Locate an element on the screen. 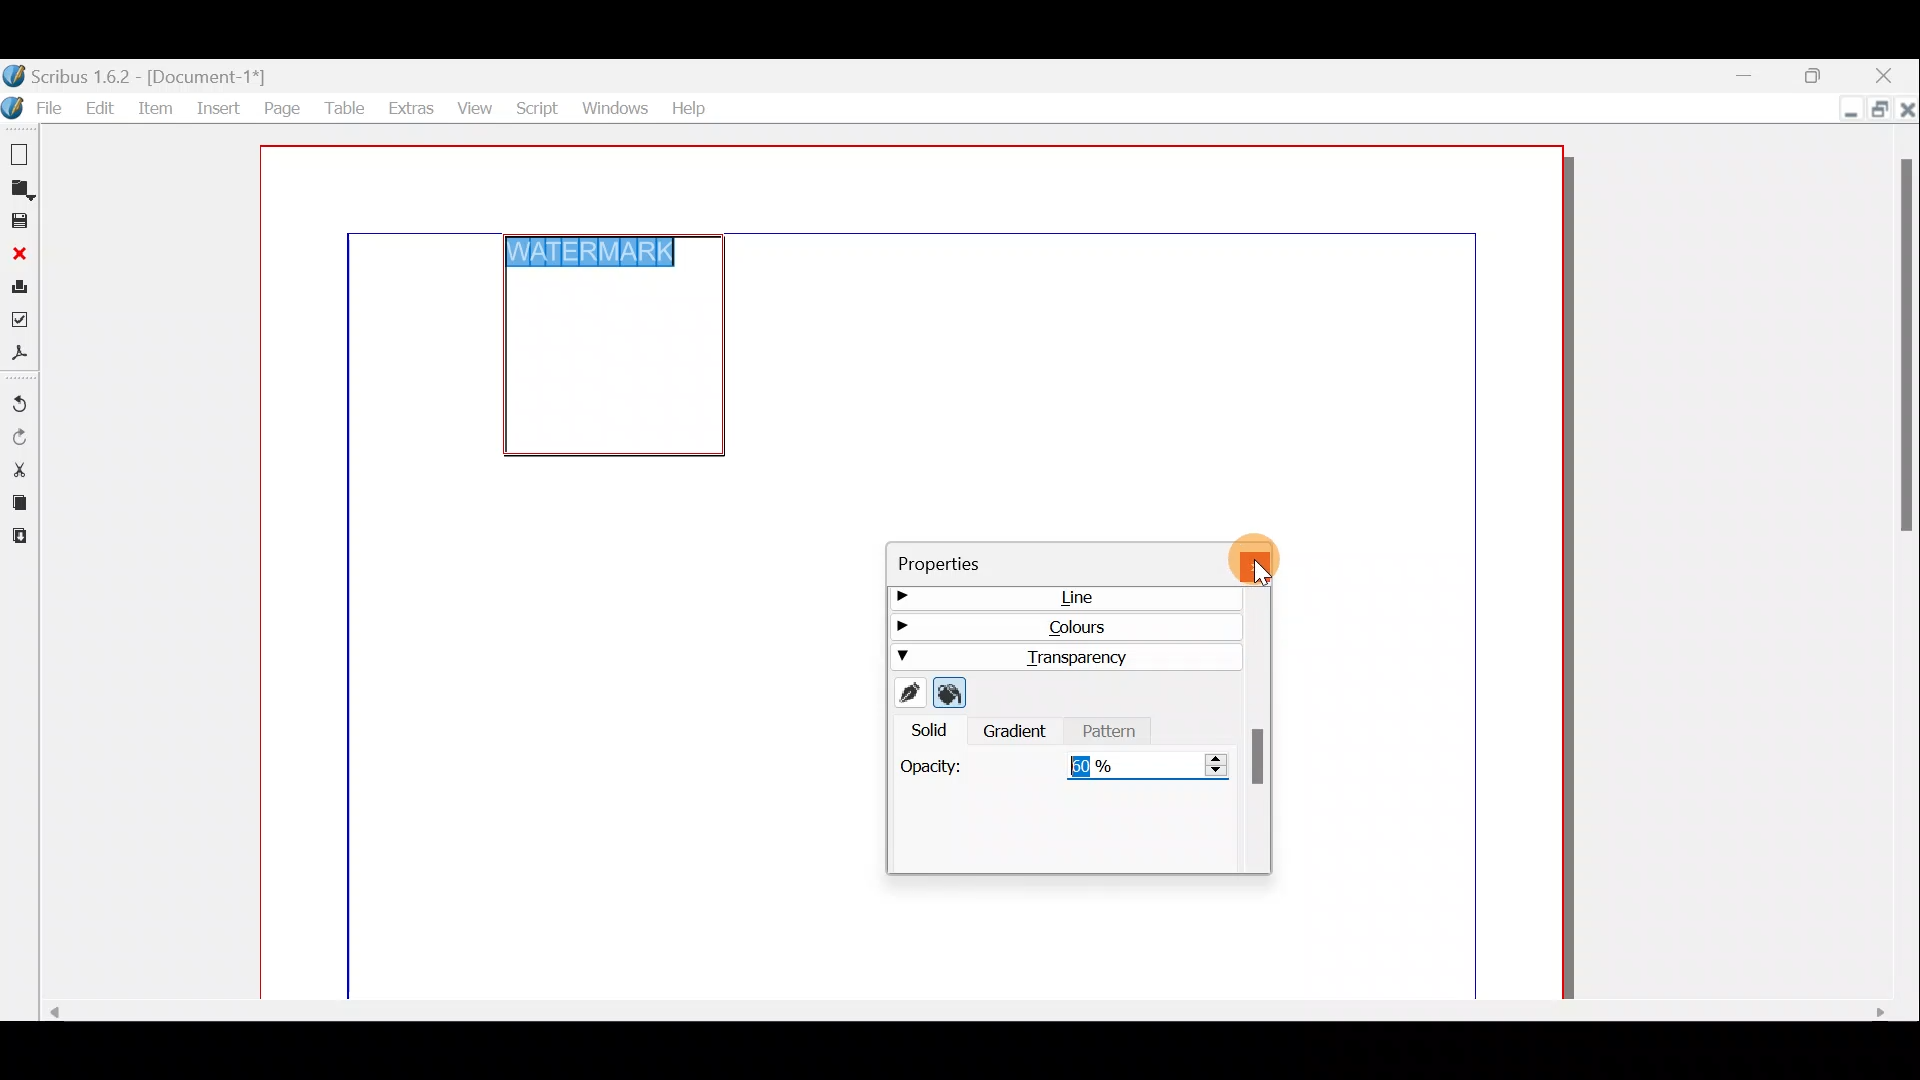  Colours is located at coordinates (1060, 630).